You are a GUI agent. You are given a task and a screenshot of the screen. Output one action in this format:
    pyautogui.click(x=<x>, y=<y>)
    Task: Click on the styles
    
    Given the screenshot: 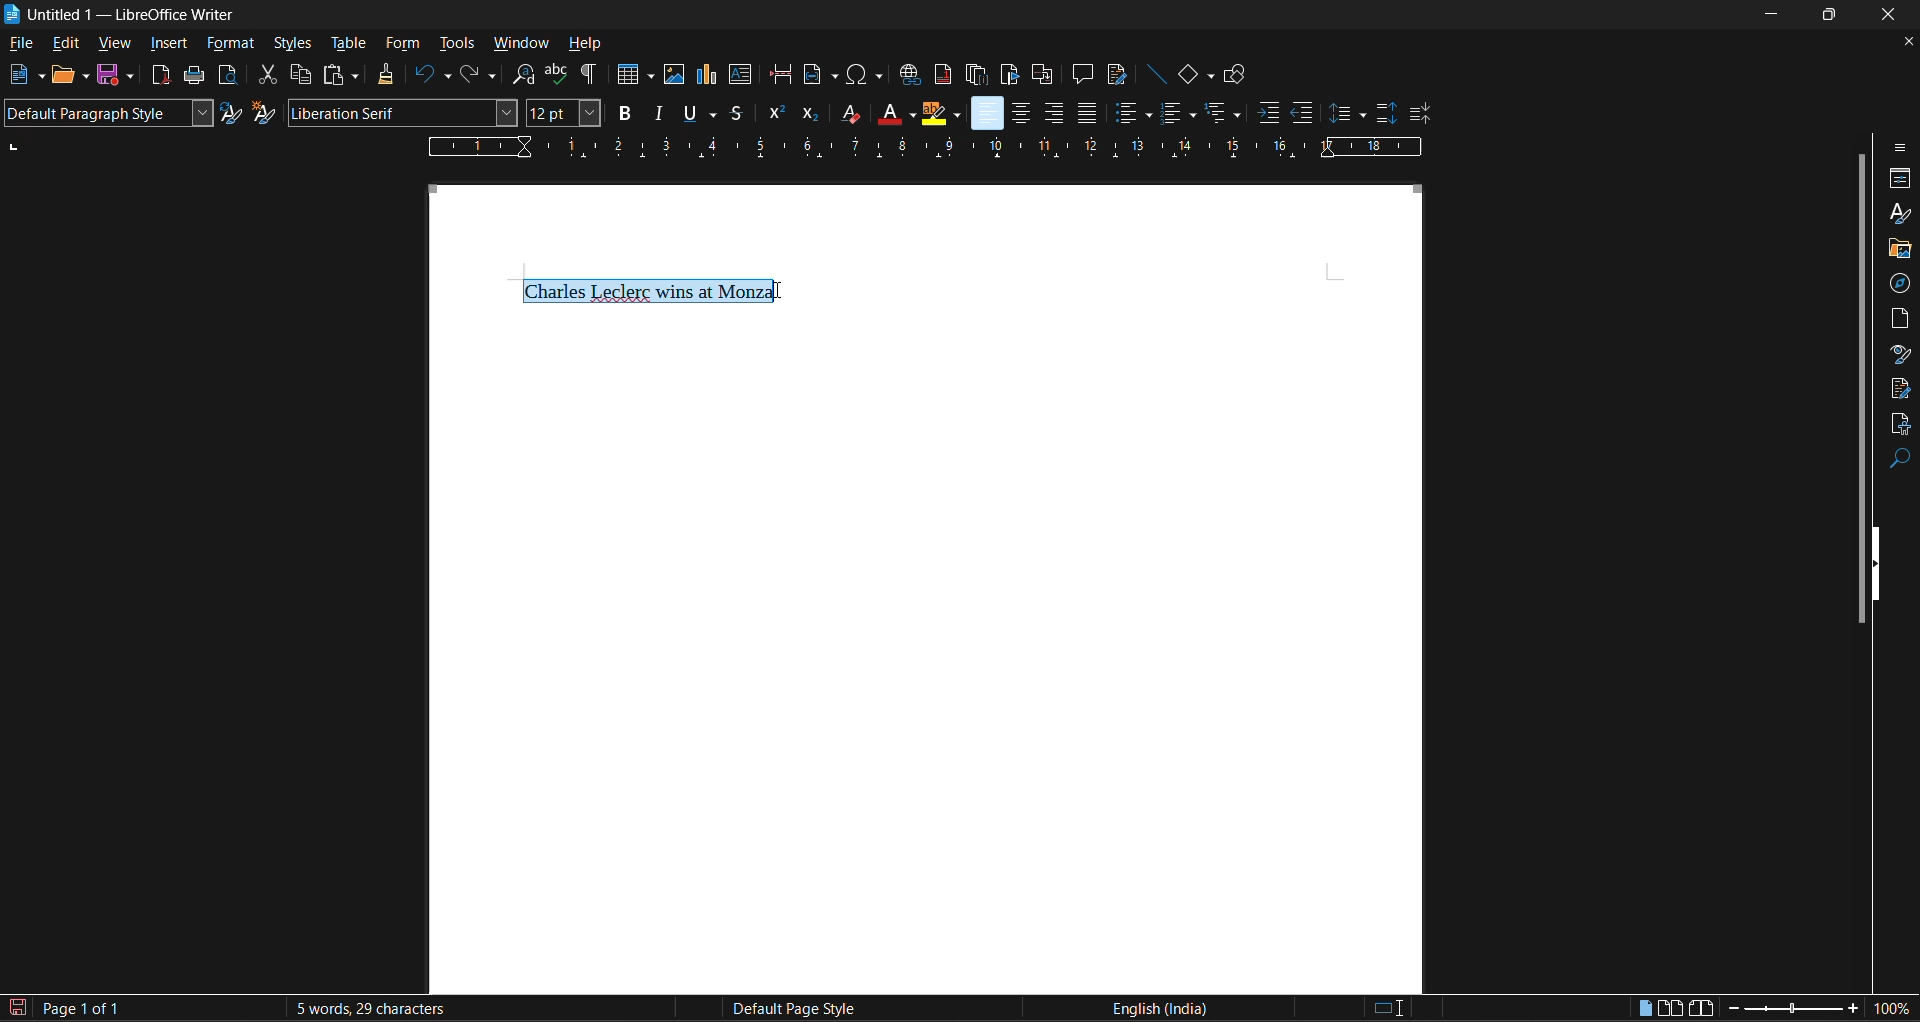 What is the action you would take?
    pyautogui.click(x=1897, y=212)
    